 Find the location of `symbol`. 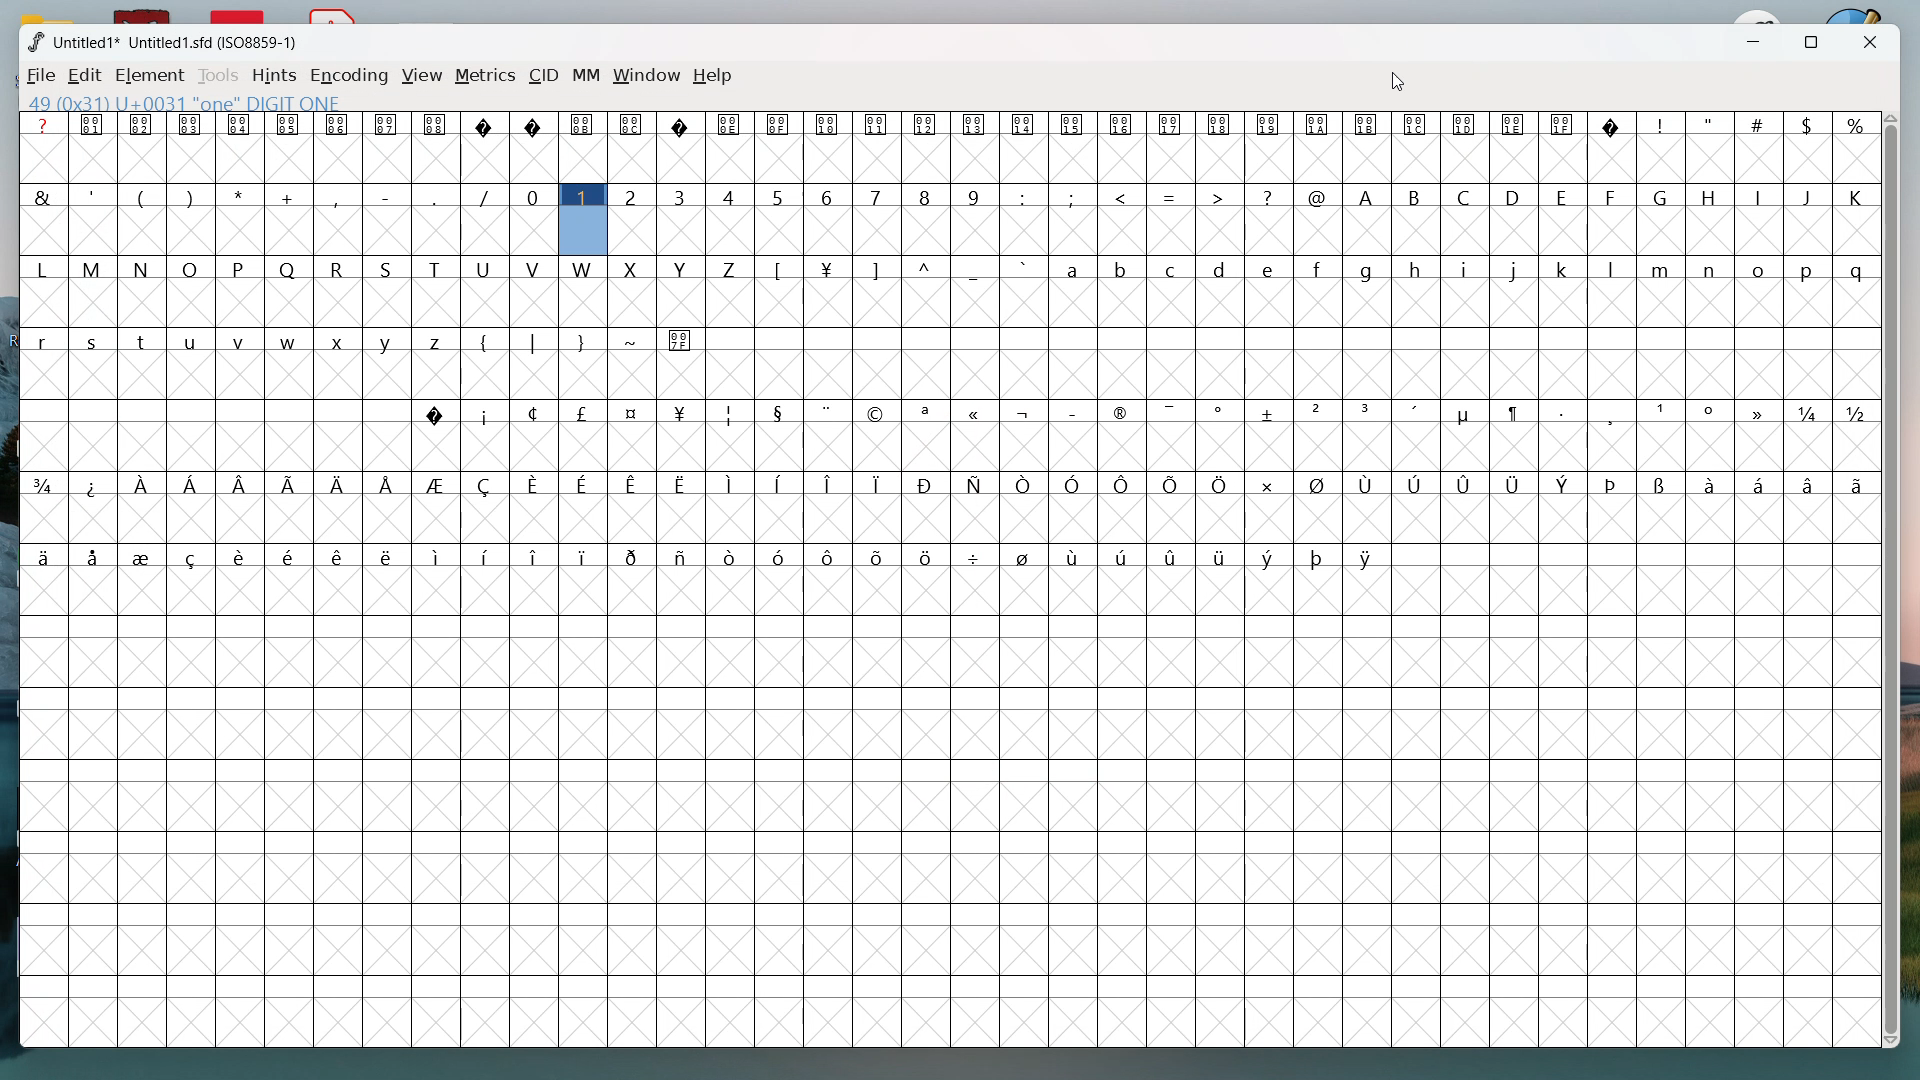

symbol is located at coordinates (975, 125).